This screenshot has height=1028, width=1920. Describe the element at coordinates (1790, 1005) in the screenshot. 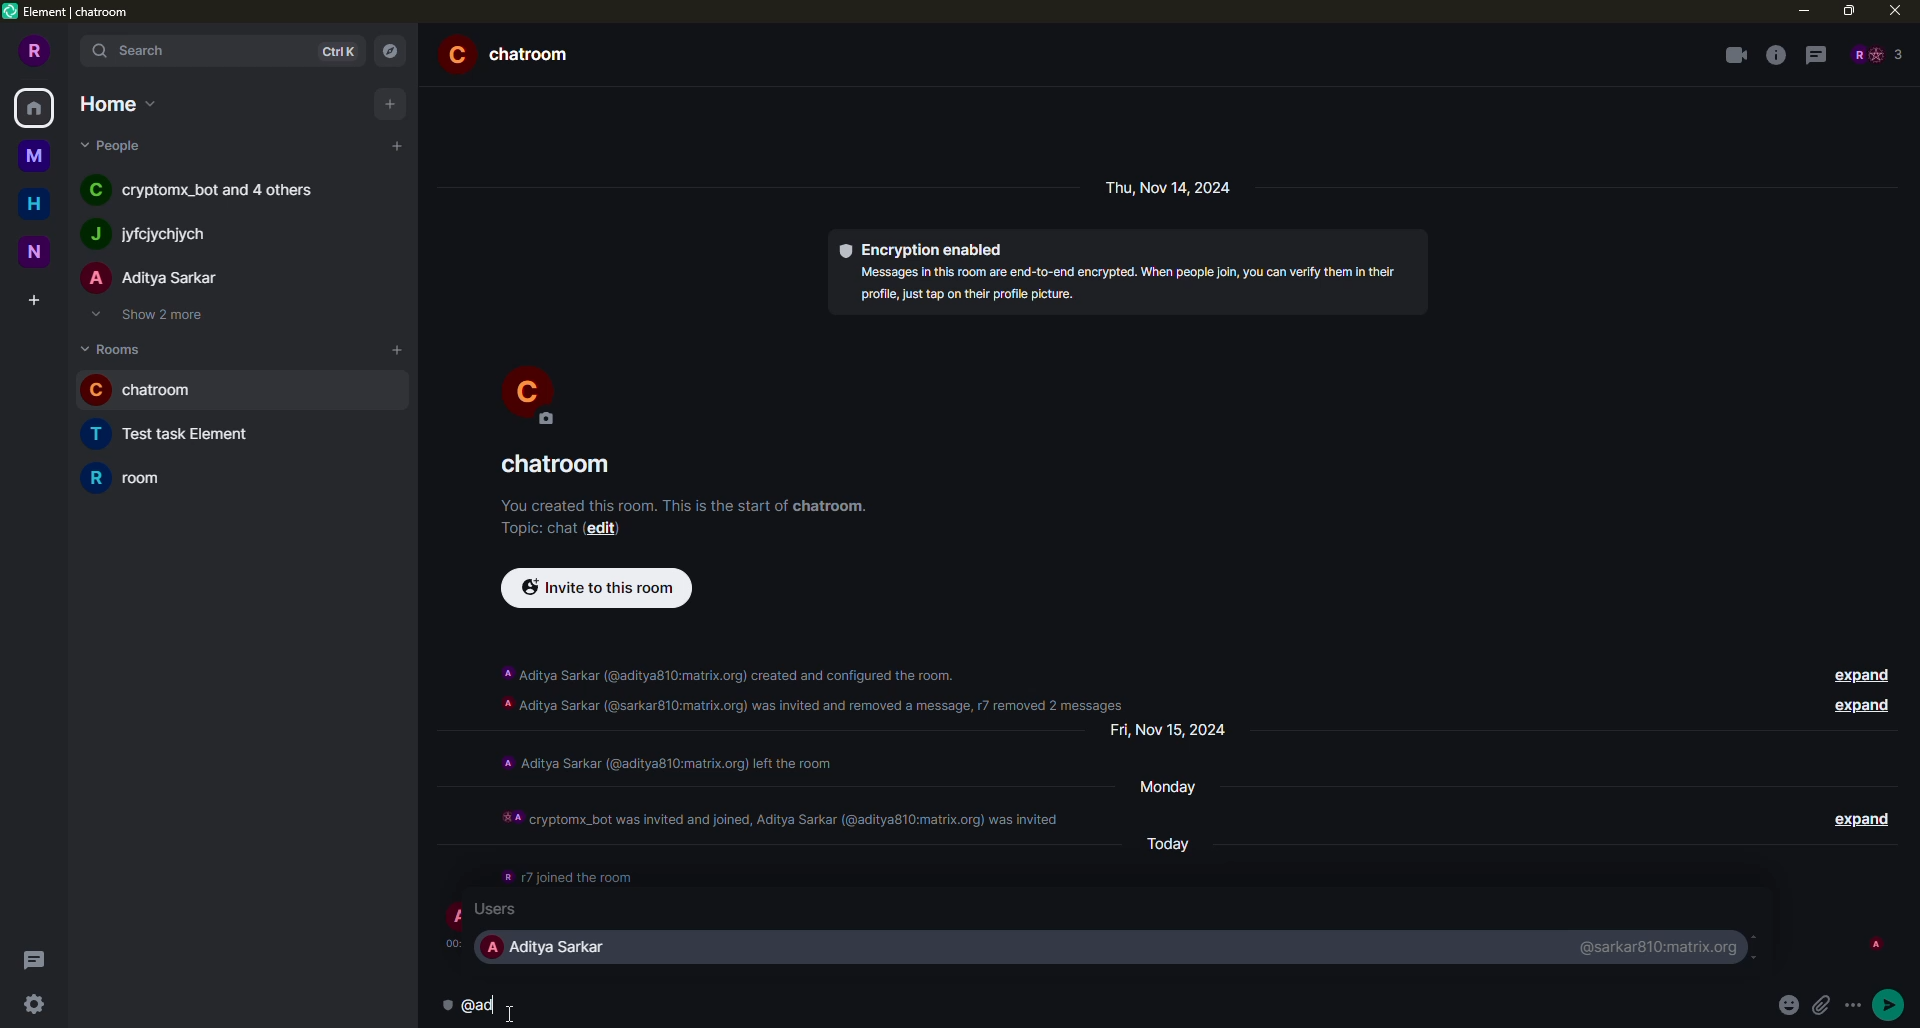

I see `emoji` at that location.